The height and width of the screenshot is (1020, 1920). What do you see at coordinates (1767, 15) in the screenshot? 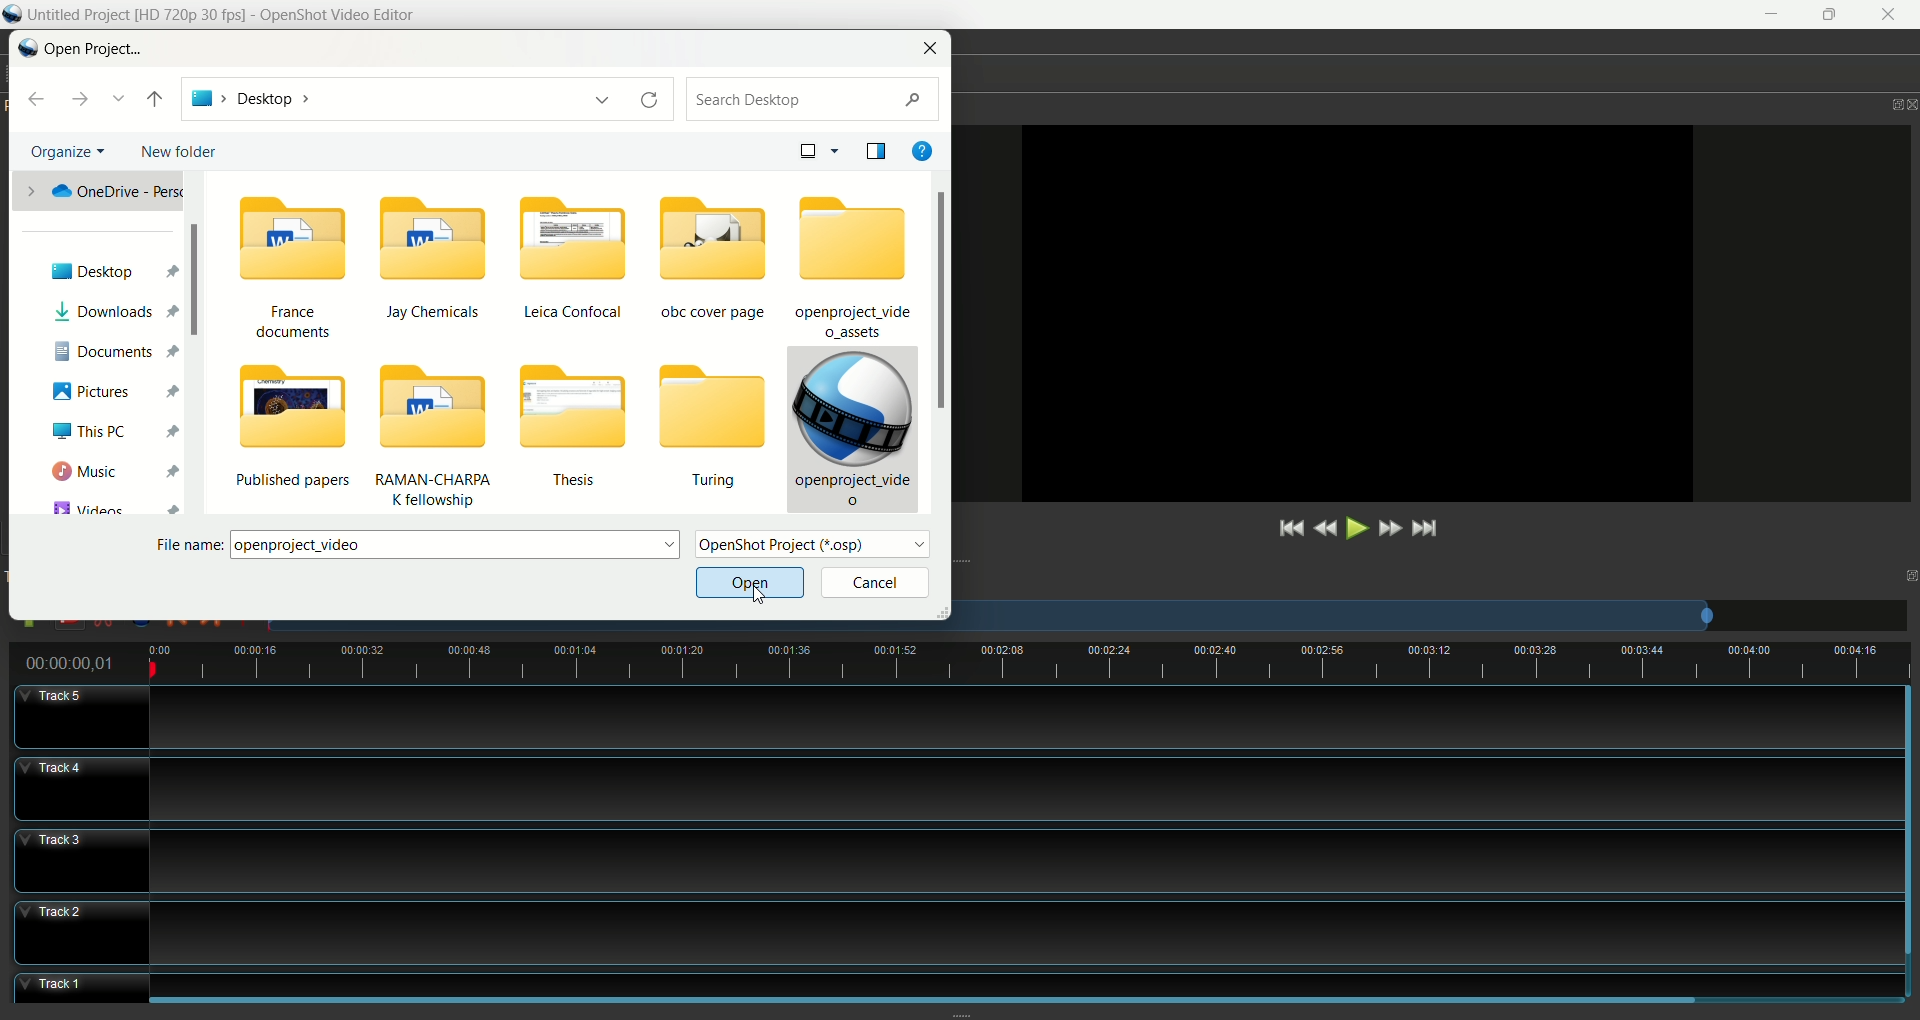
I see `minimize` at bounding box center [1767, 15].